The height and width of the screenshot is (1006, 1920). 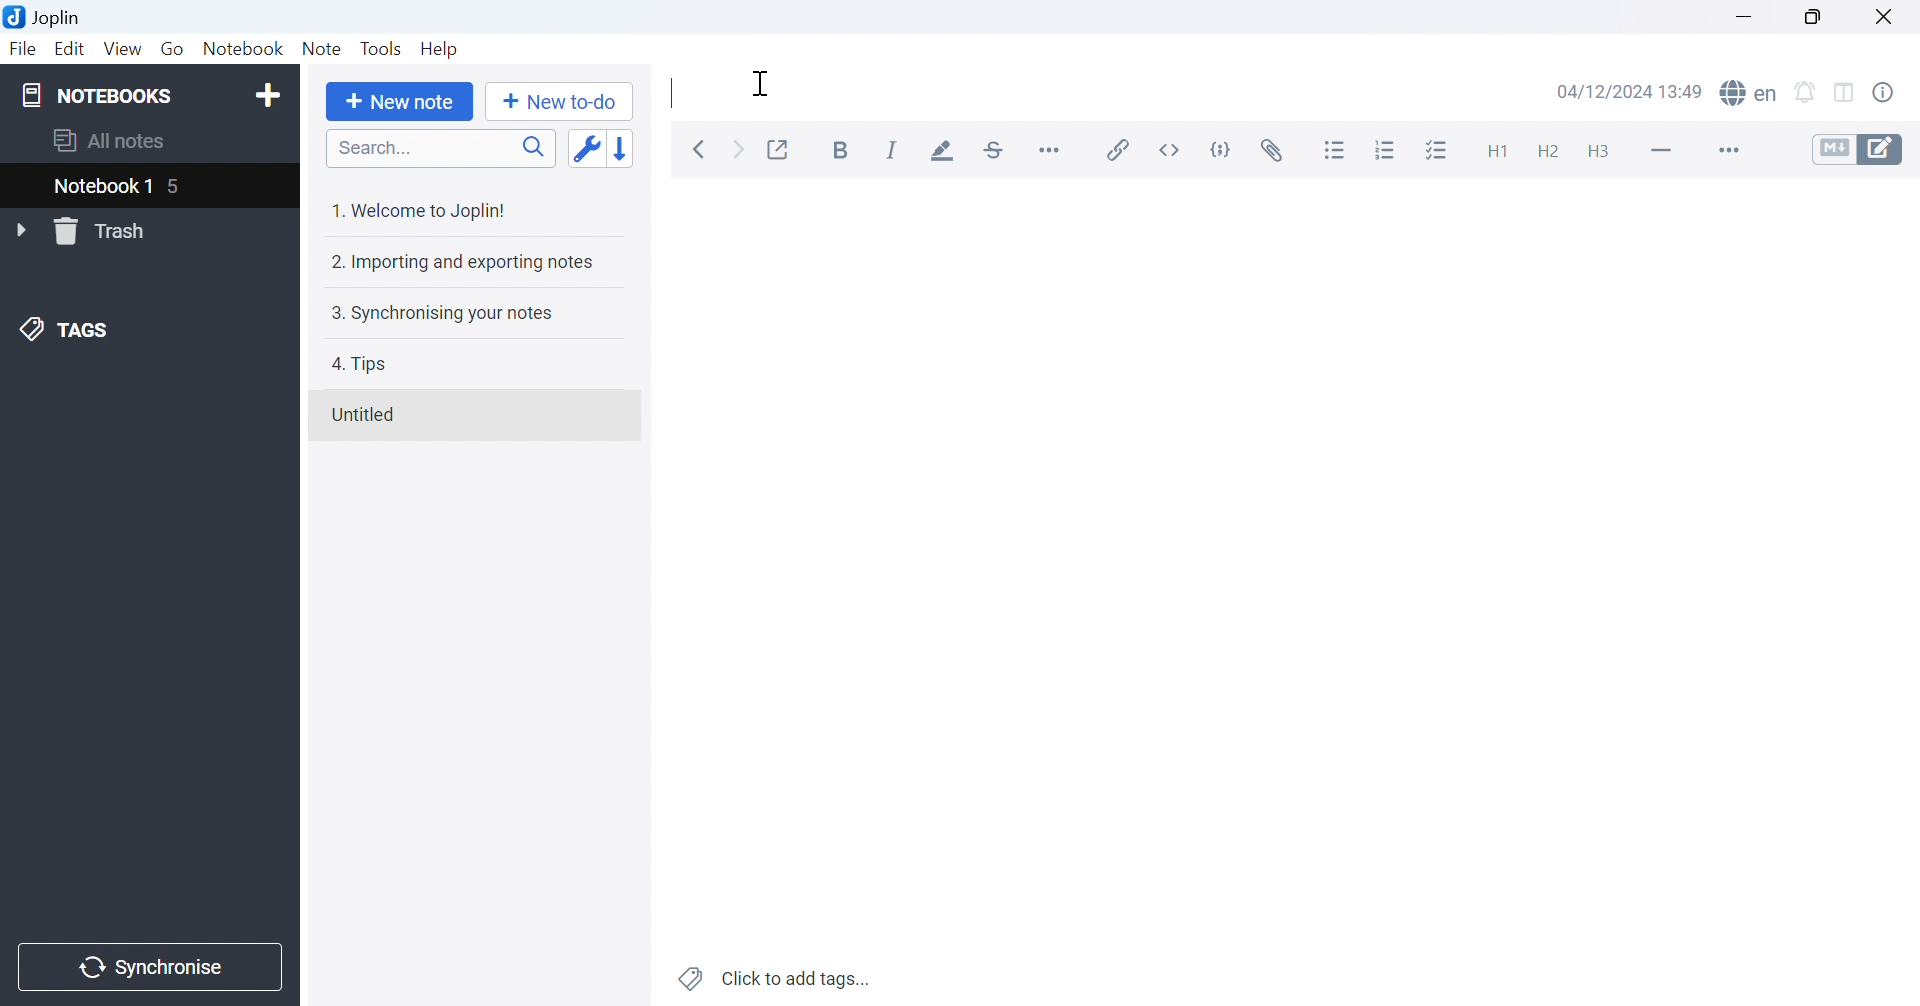 I want to click on Cursor, so click(x=763, y=85).